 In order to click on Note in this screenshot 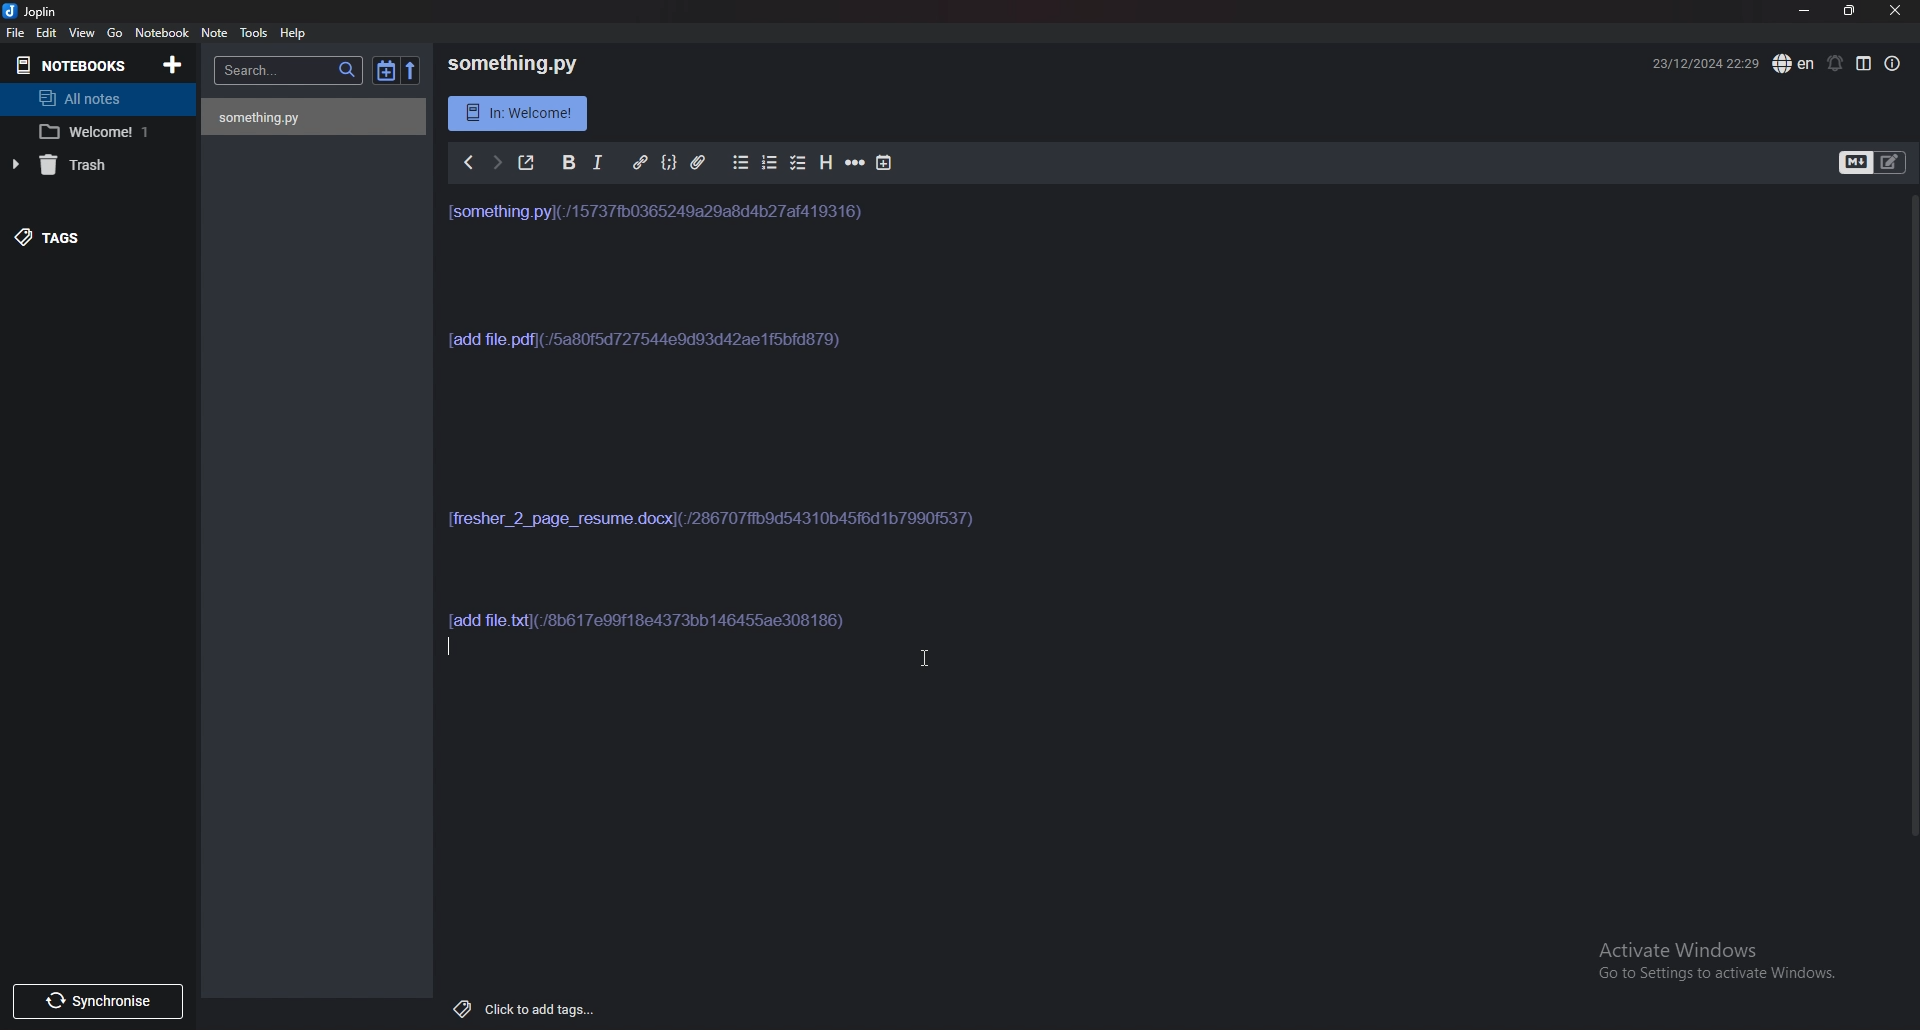, I will do `click(215, 34)`.